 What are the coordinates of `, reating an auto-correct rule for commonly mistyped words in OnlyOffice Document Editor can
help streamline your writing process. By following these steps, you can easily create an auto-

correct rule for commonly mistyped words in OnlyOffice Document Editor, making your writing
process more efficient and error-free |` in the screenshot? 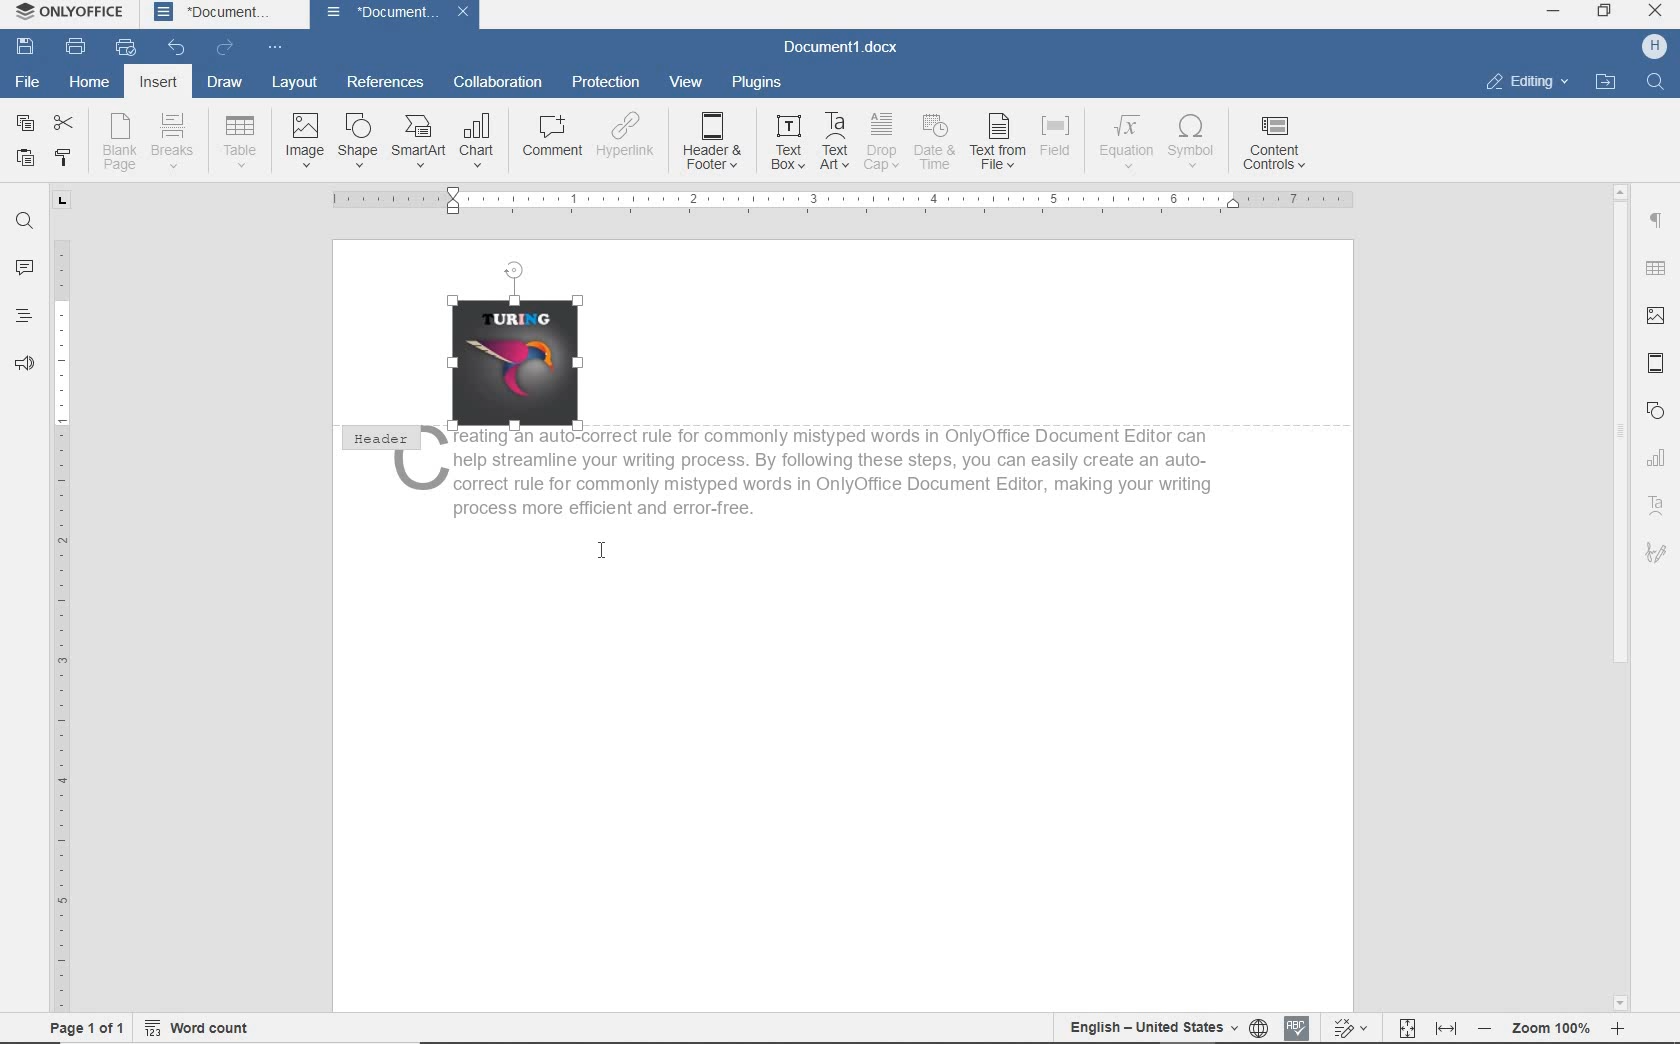 It's located at (823, 488).